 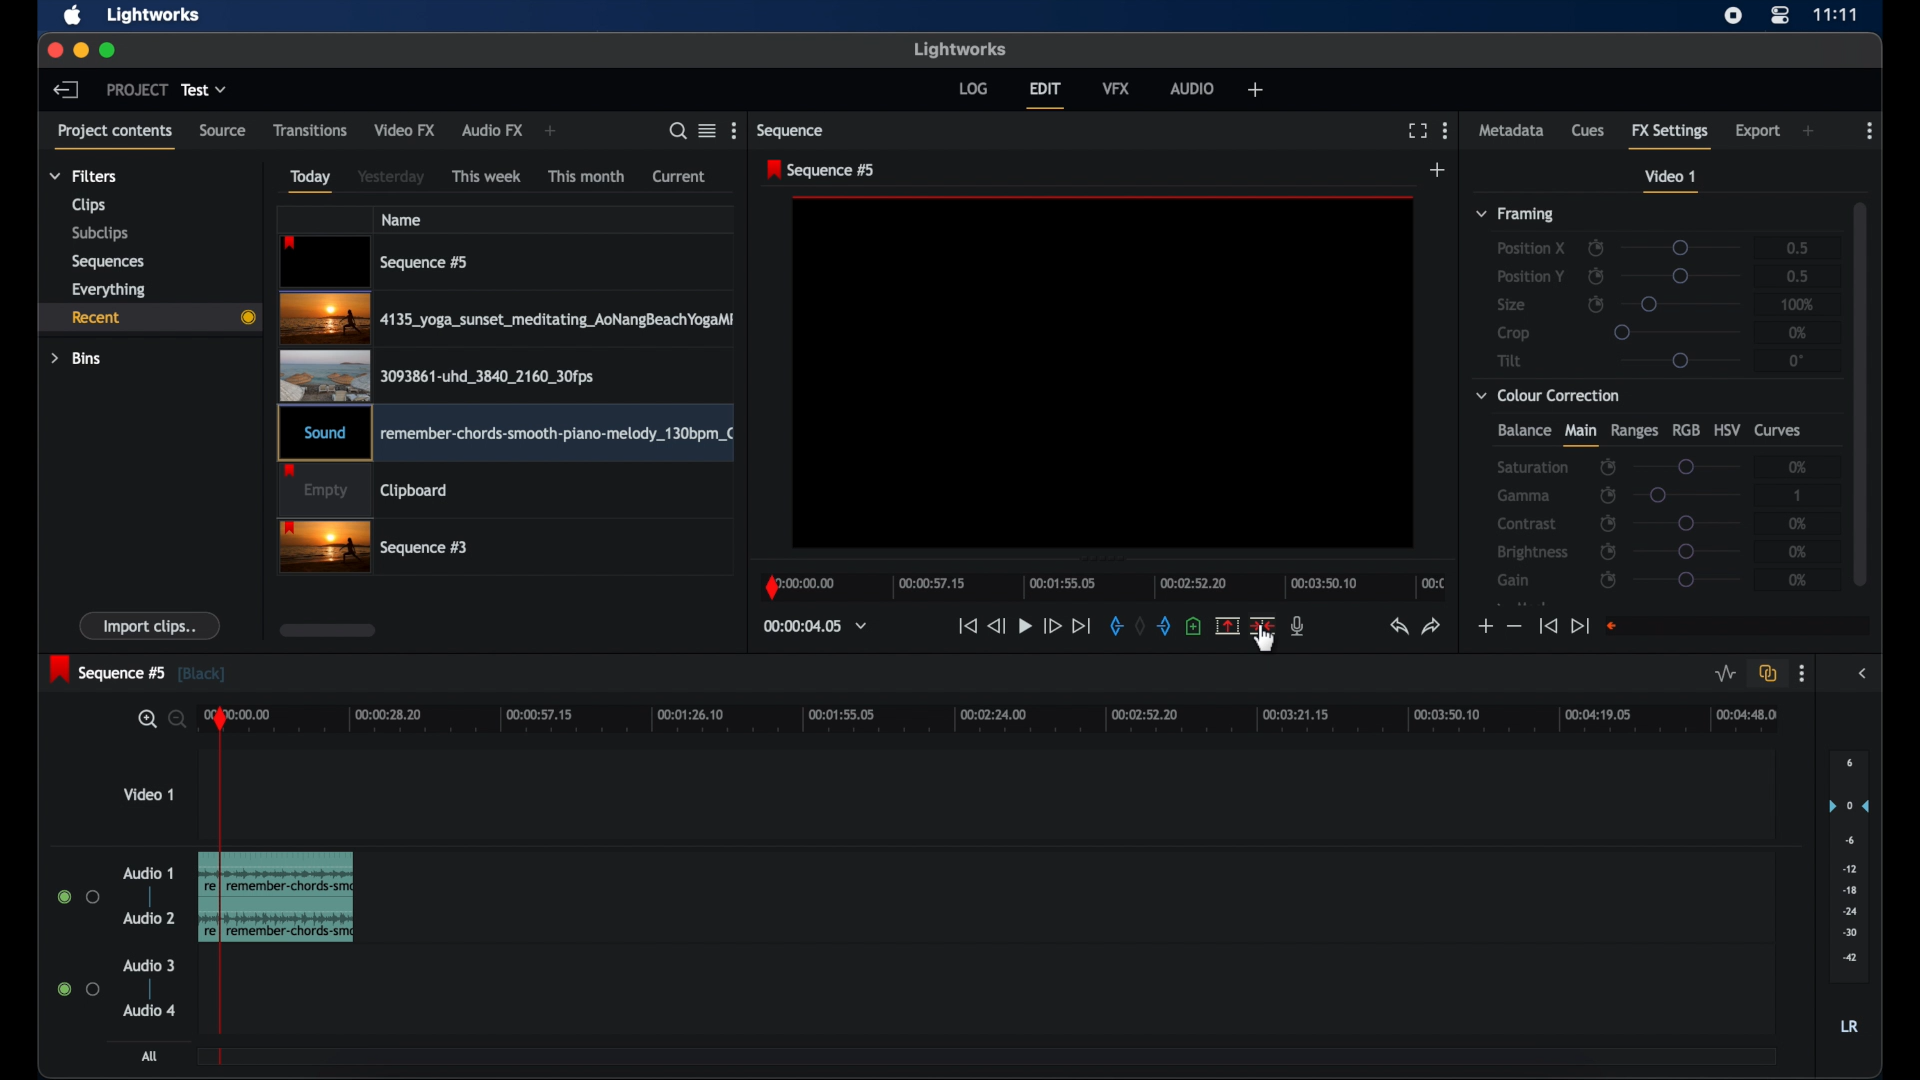 What do you see at coordinates (1860, 392) in the screenshot?
I see `scroll bar` at bounding box center [1860, 392].